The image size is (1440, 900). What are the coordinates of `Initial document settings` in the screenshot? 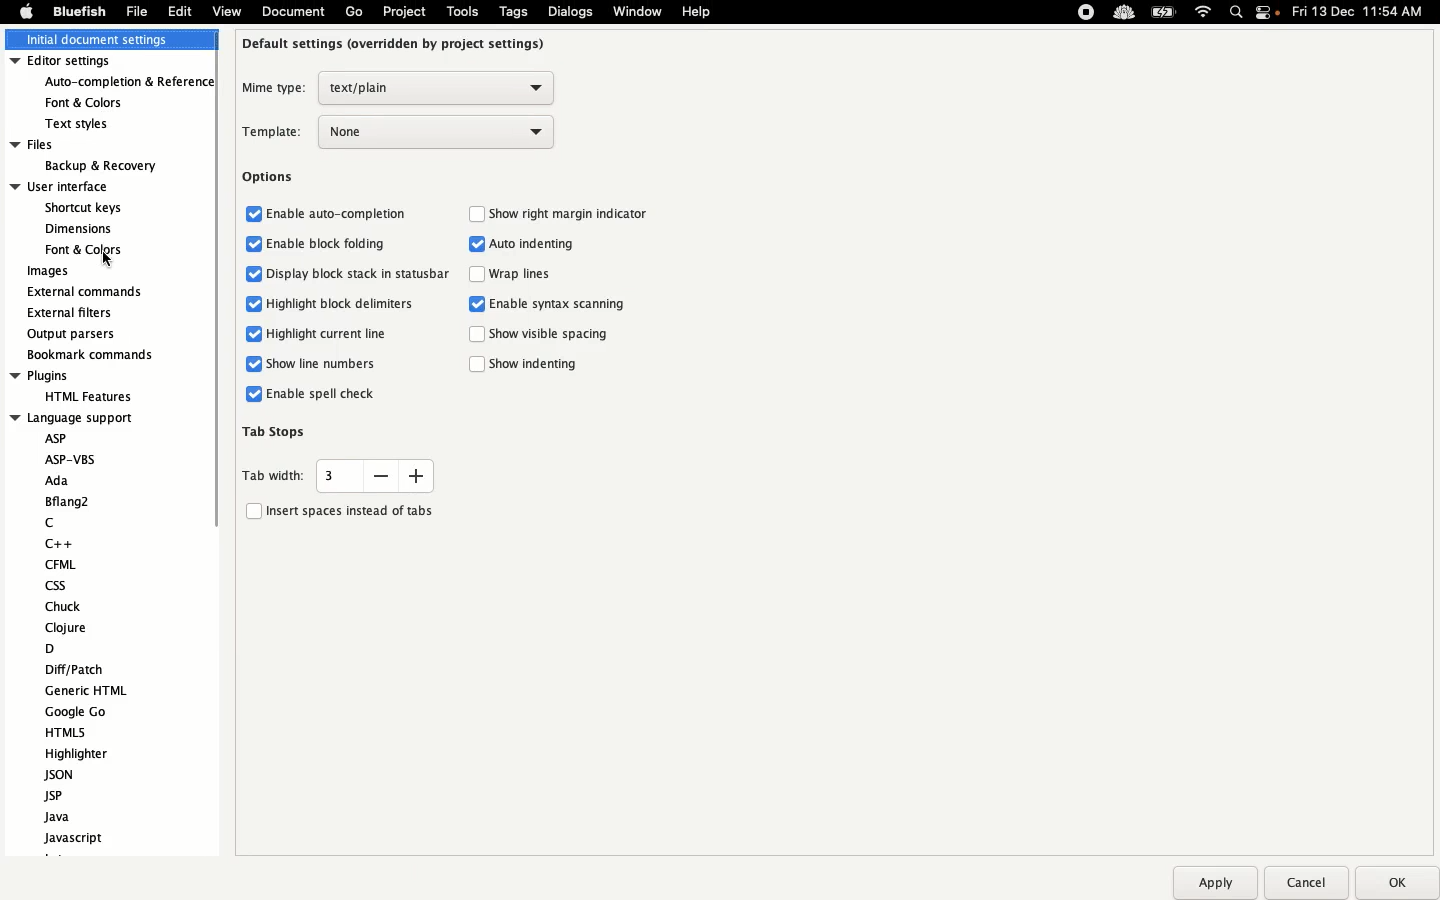 It's located at (106, 41).